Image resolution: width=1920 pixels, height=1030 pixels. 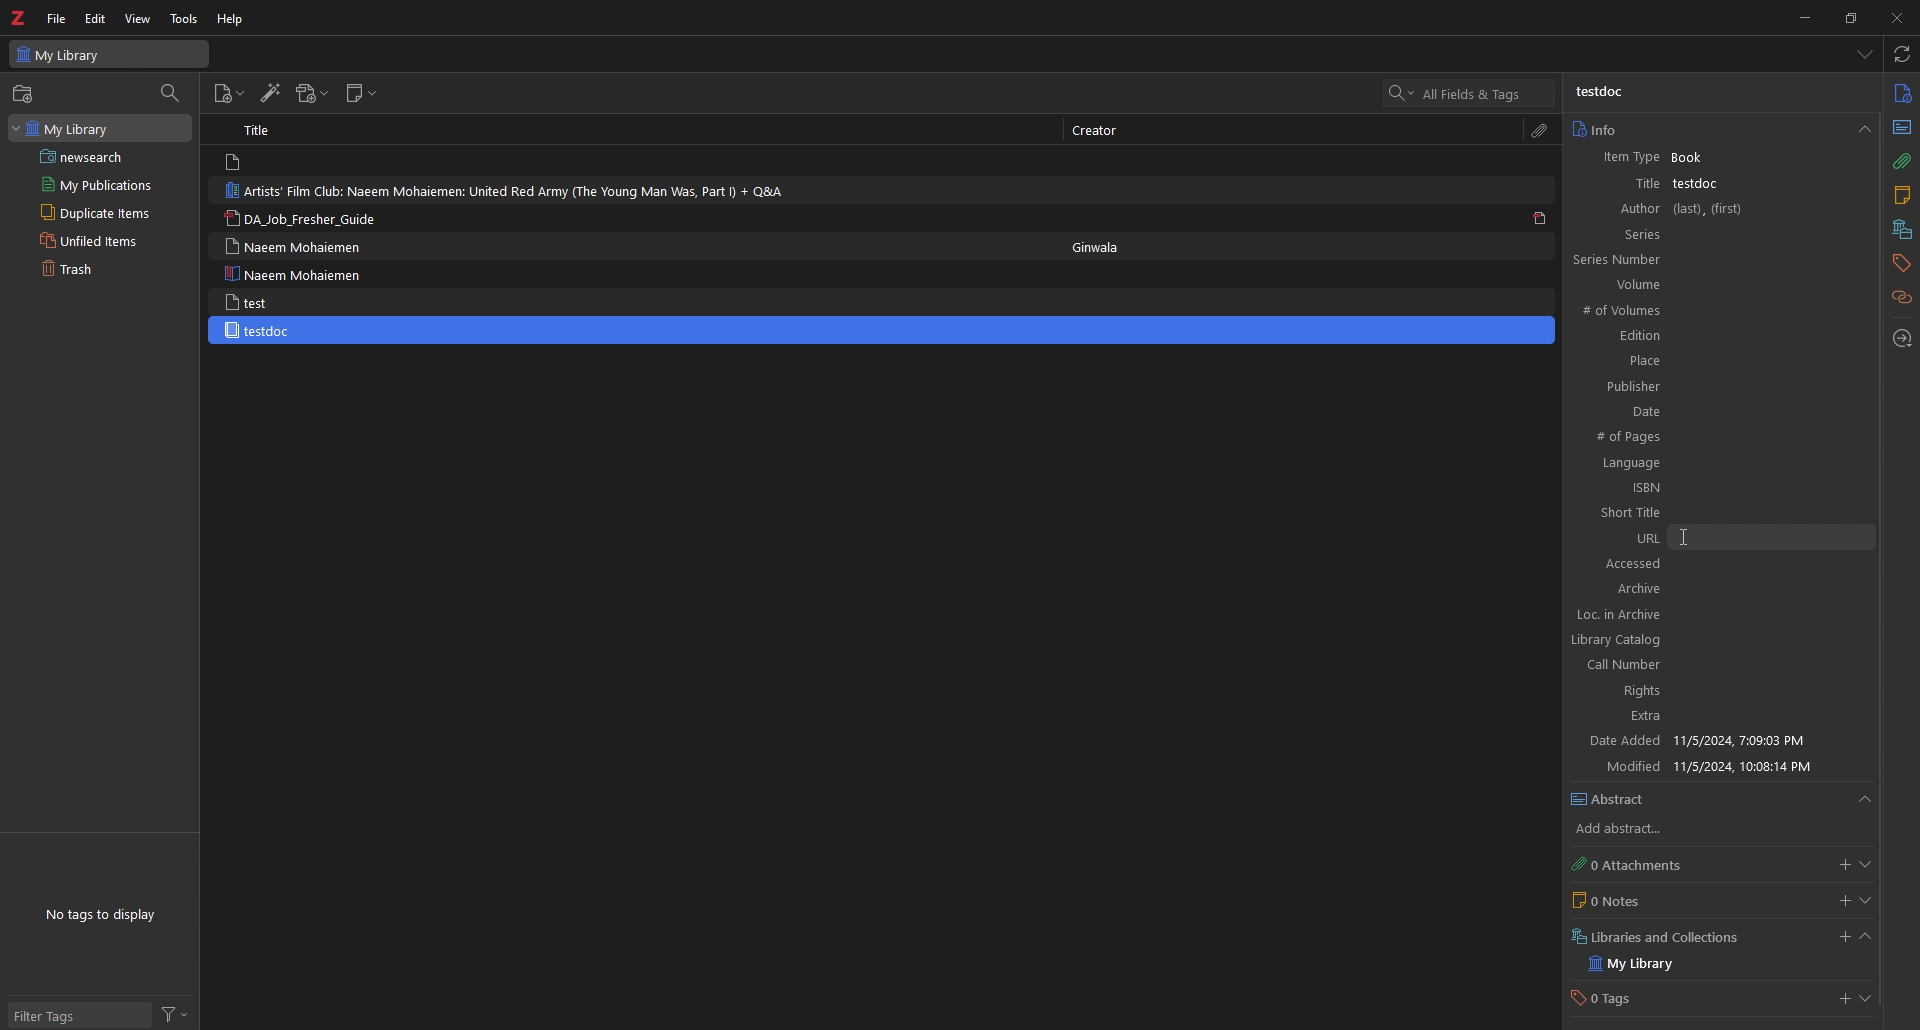 What do you see at coordinates (109, 55) in the screenshot?
I see `My Library` at bounding box center [109, 55].